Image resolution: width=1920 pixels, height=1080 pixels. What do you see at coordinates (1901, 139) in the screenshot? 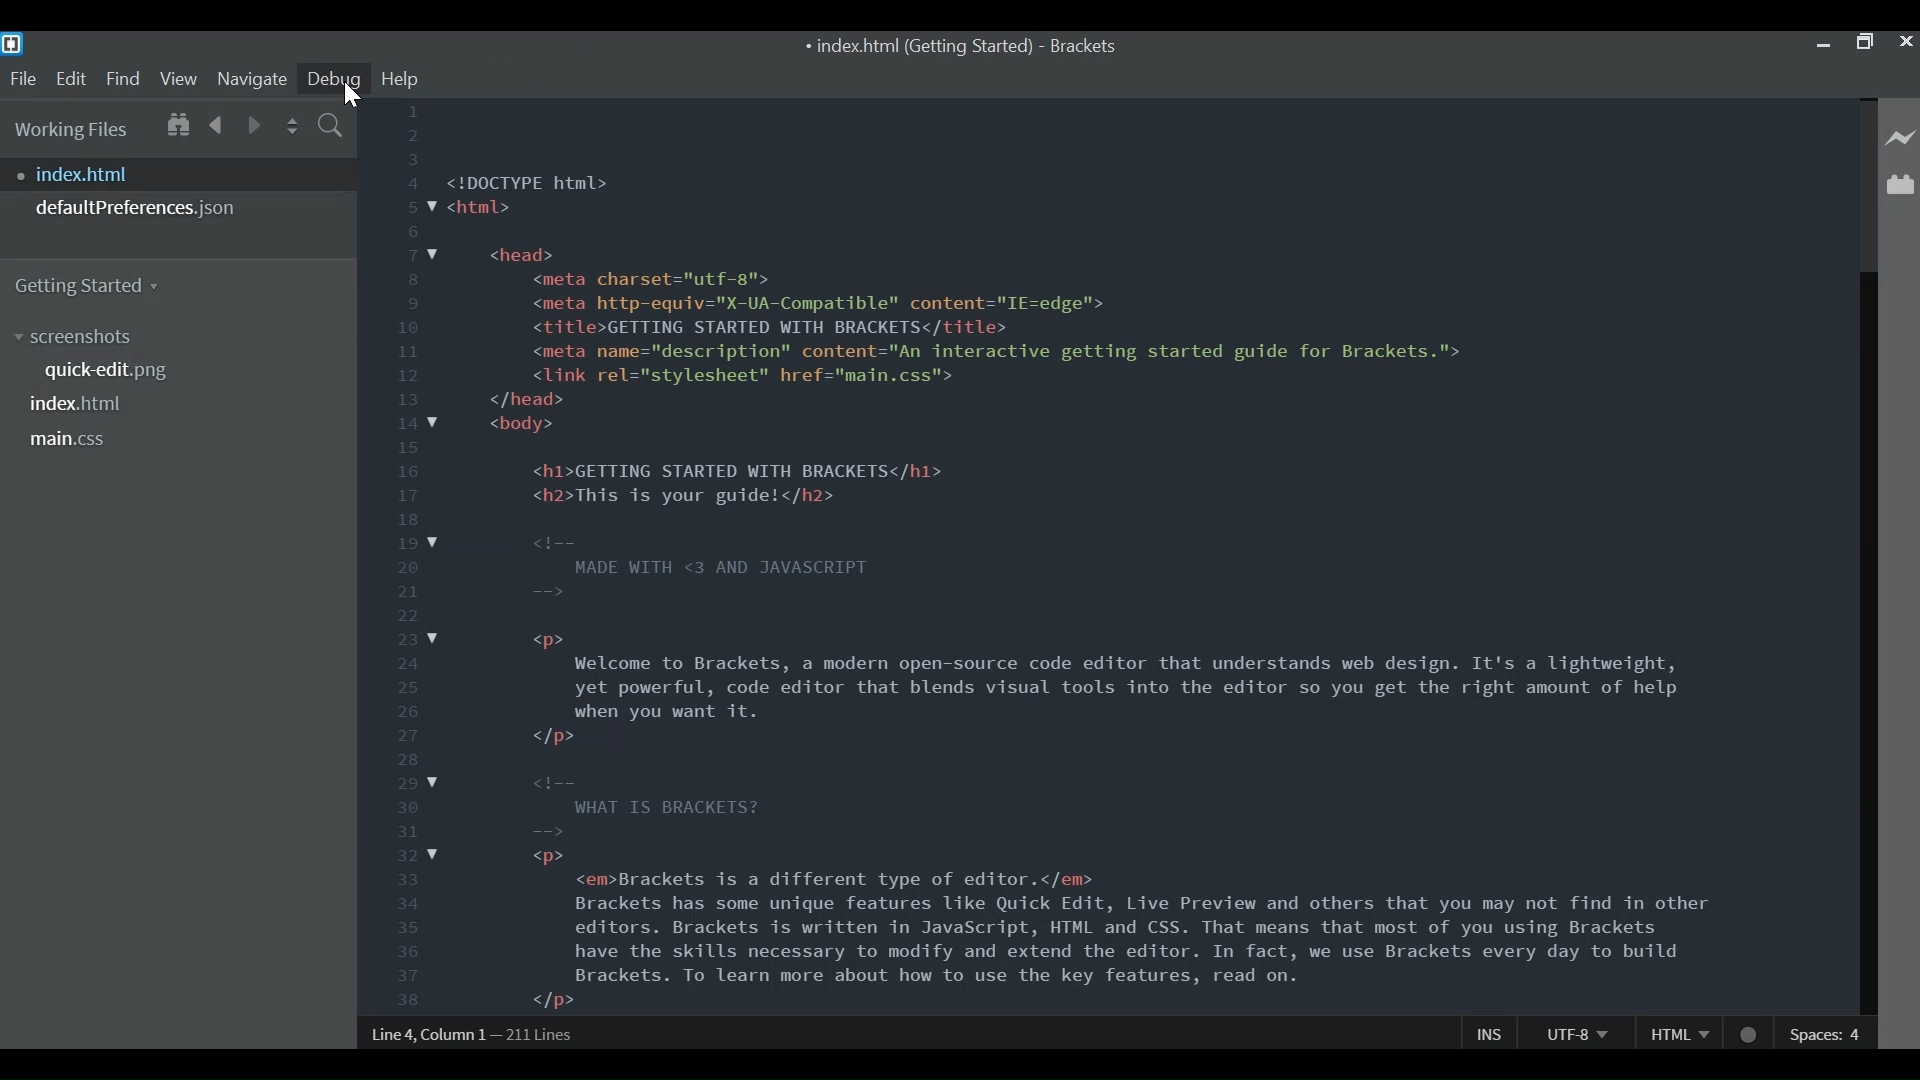
I see `Live Preview` at bounding box center [1901, 139].